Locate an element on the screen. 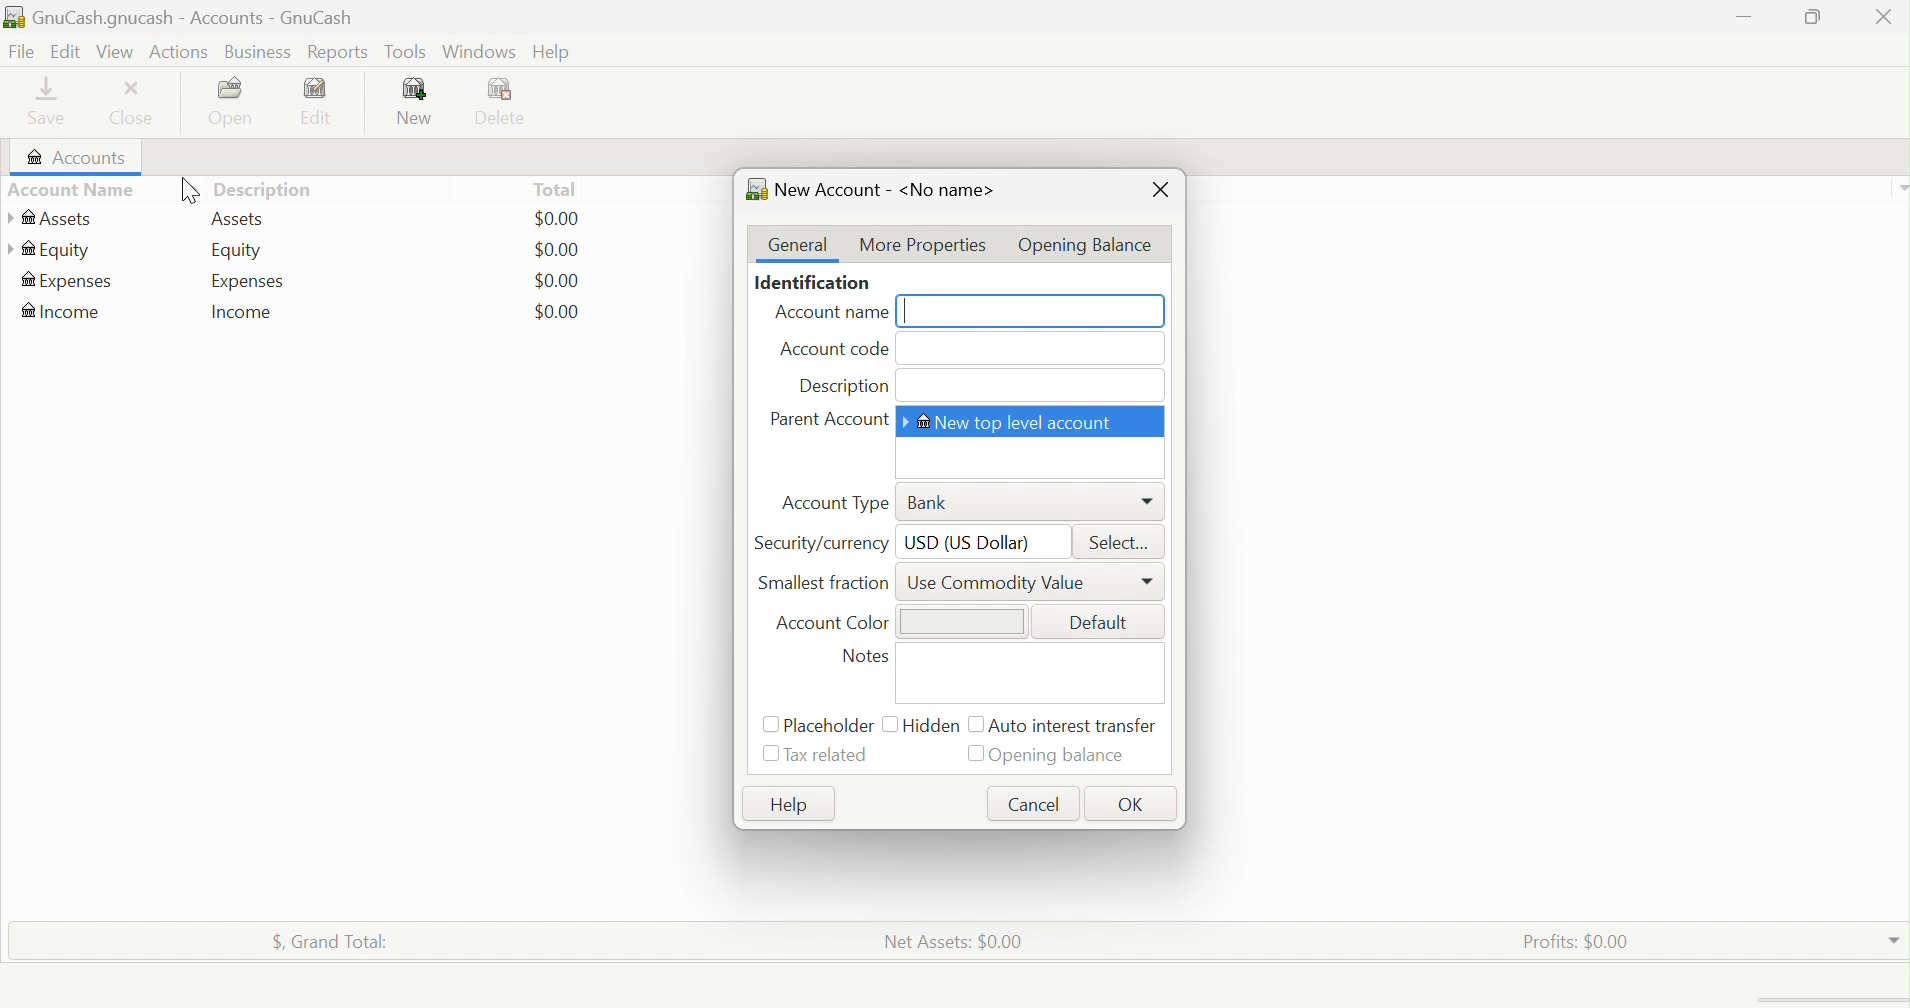 Image resolution: width=1910 pixels, height=1008 pixels. Edit is located at coordinates (63, 50).